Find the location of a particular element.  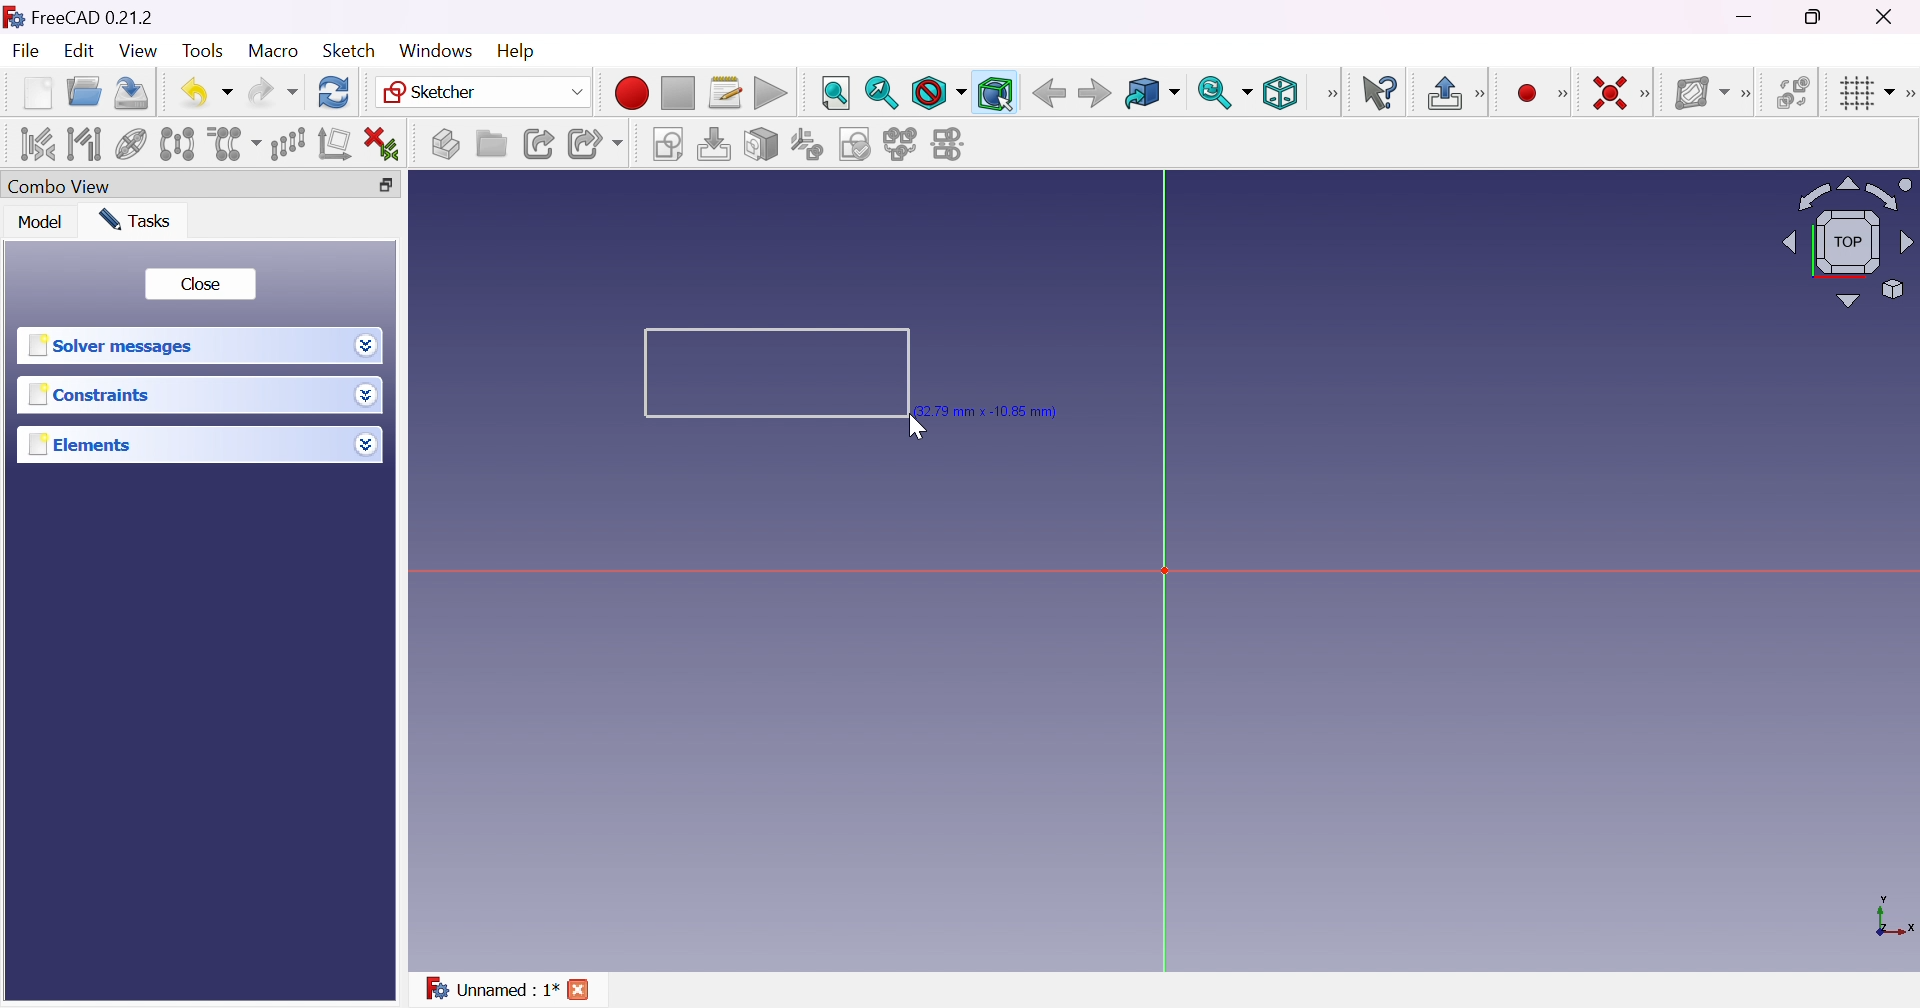

icon is located at coordinates (13, 17).